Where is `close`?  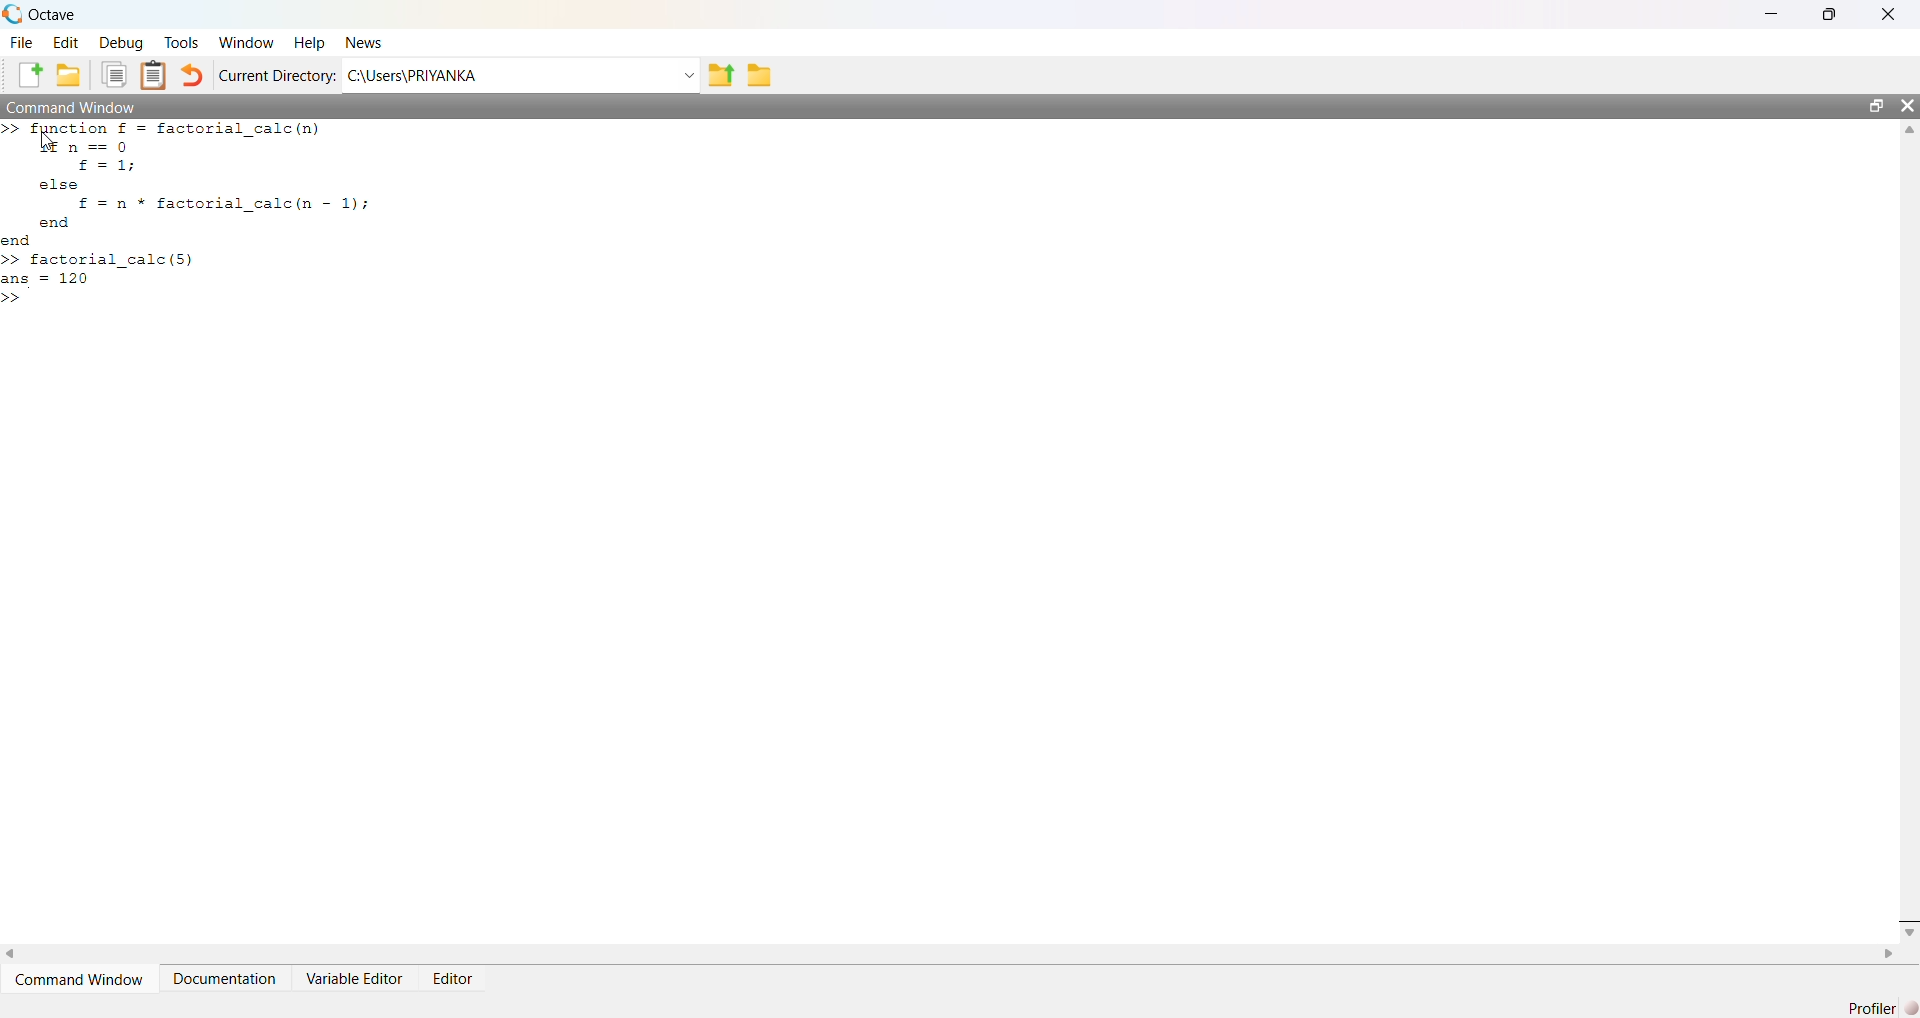
close is located at coordinates (1892, 13).